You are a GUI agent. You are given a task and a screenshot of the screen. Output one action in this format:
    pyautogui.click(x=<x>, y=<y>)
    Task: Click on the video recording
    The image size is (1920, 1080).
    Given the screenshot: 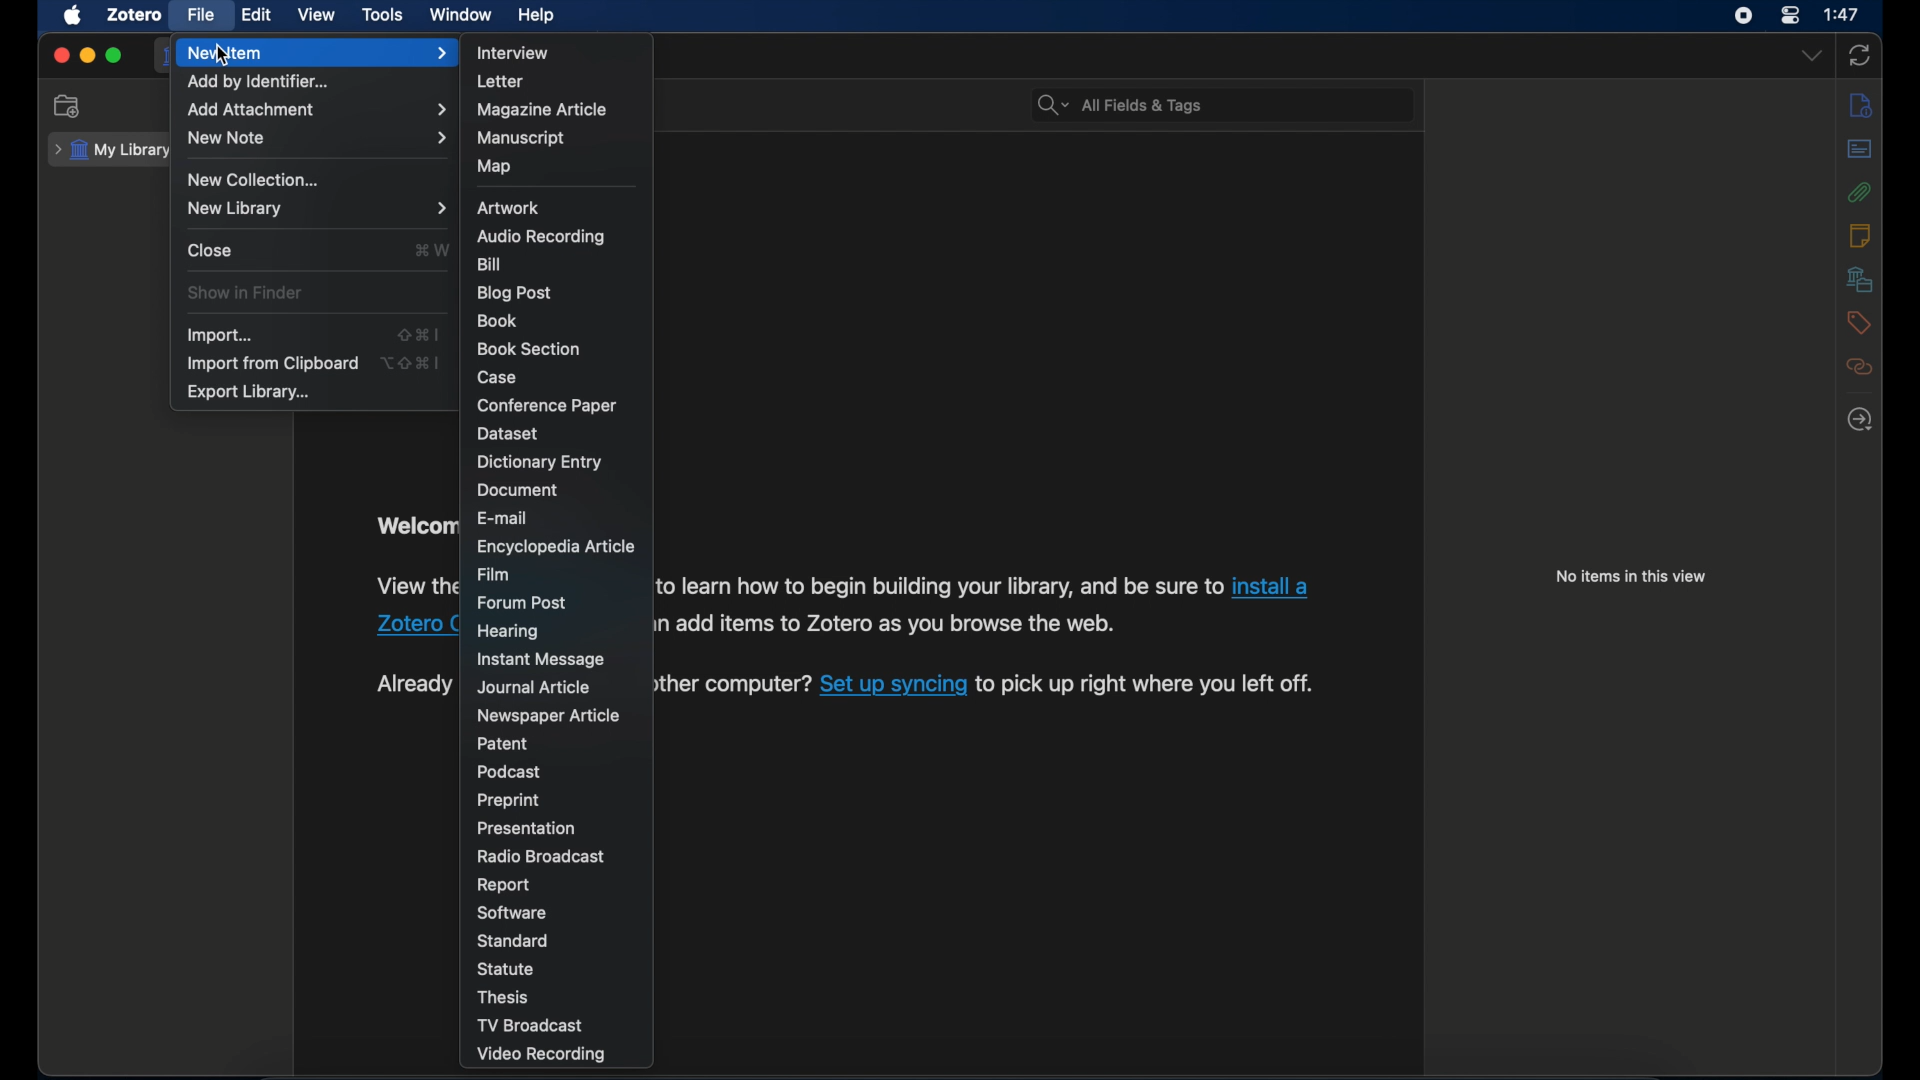 What is the action you would take?
    pyautogui.click(x=542, y=1055)
    